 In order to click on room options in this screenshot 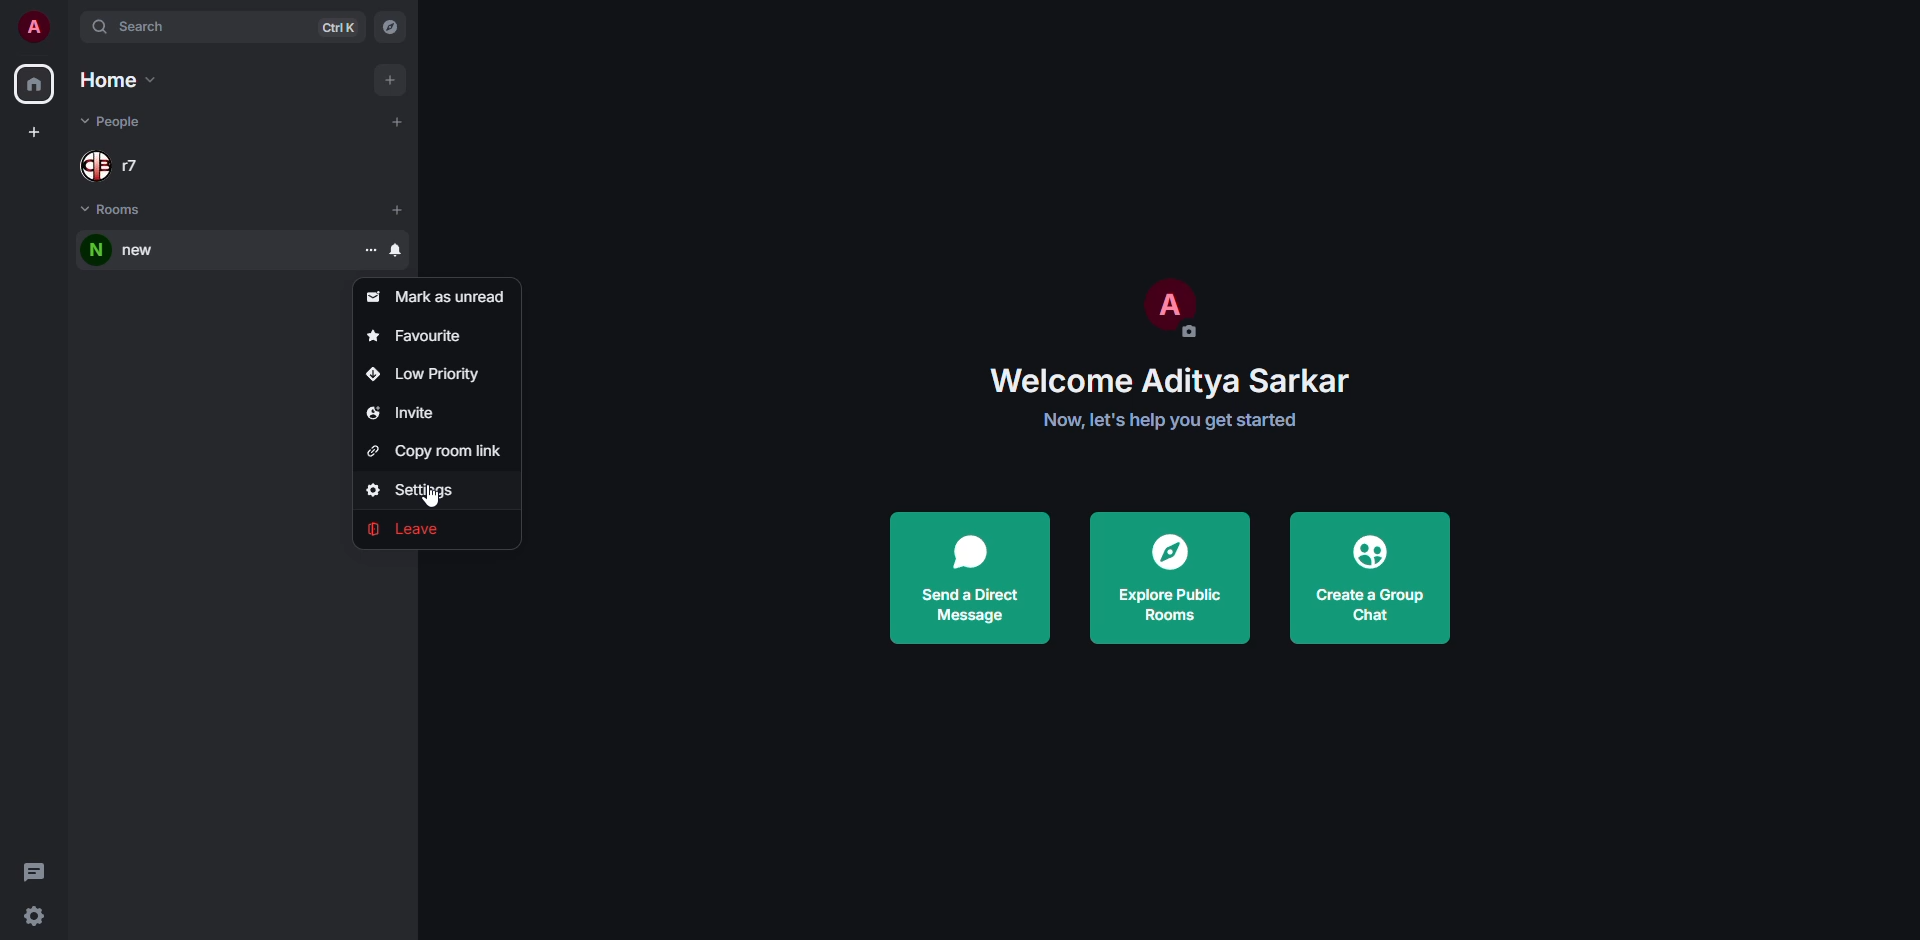, I will do `click(438, 250)`.